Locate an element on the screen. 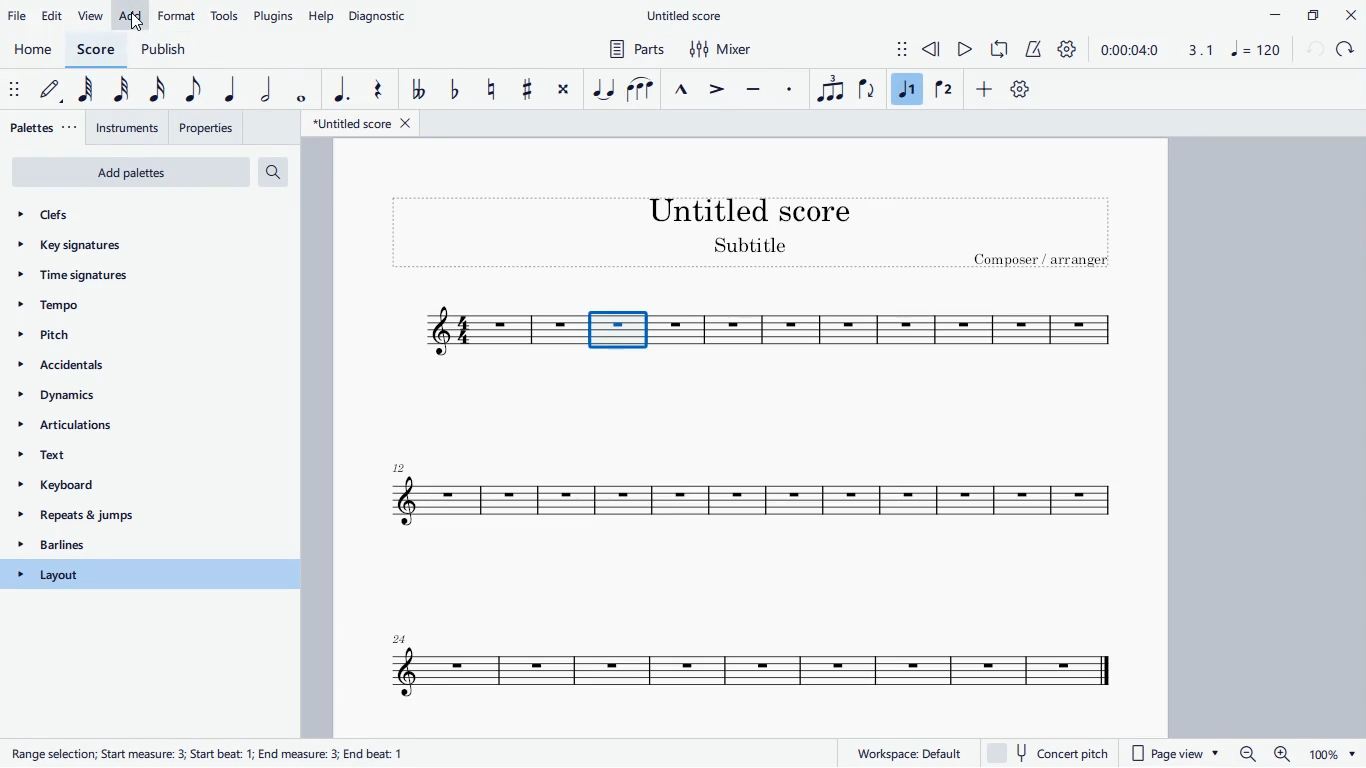 This screenshot has width=1366, height=768. score is located at coordinates (735, 668).